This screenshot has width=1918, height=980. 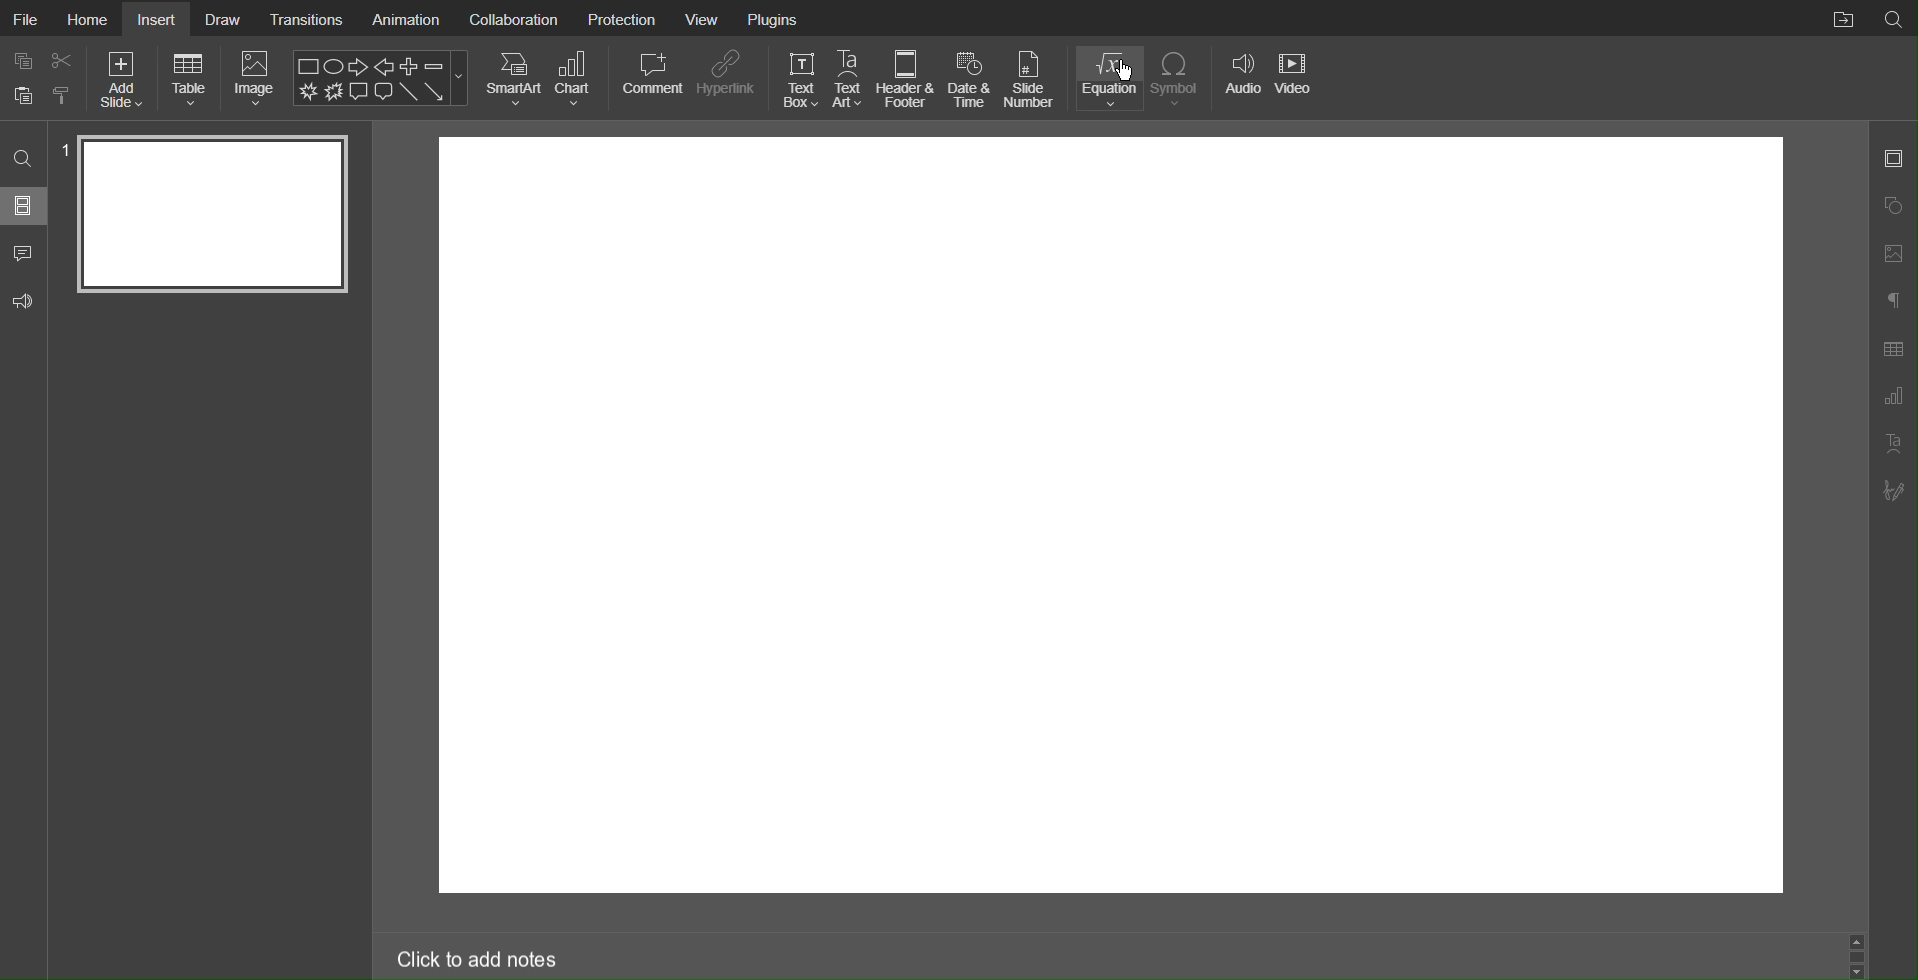 What do you see at coordinates (512, 18) in the screenshot?
I see `Collaboration` at bounding box center [512, 18].